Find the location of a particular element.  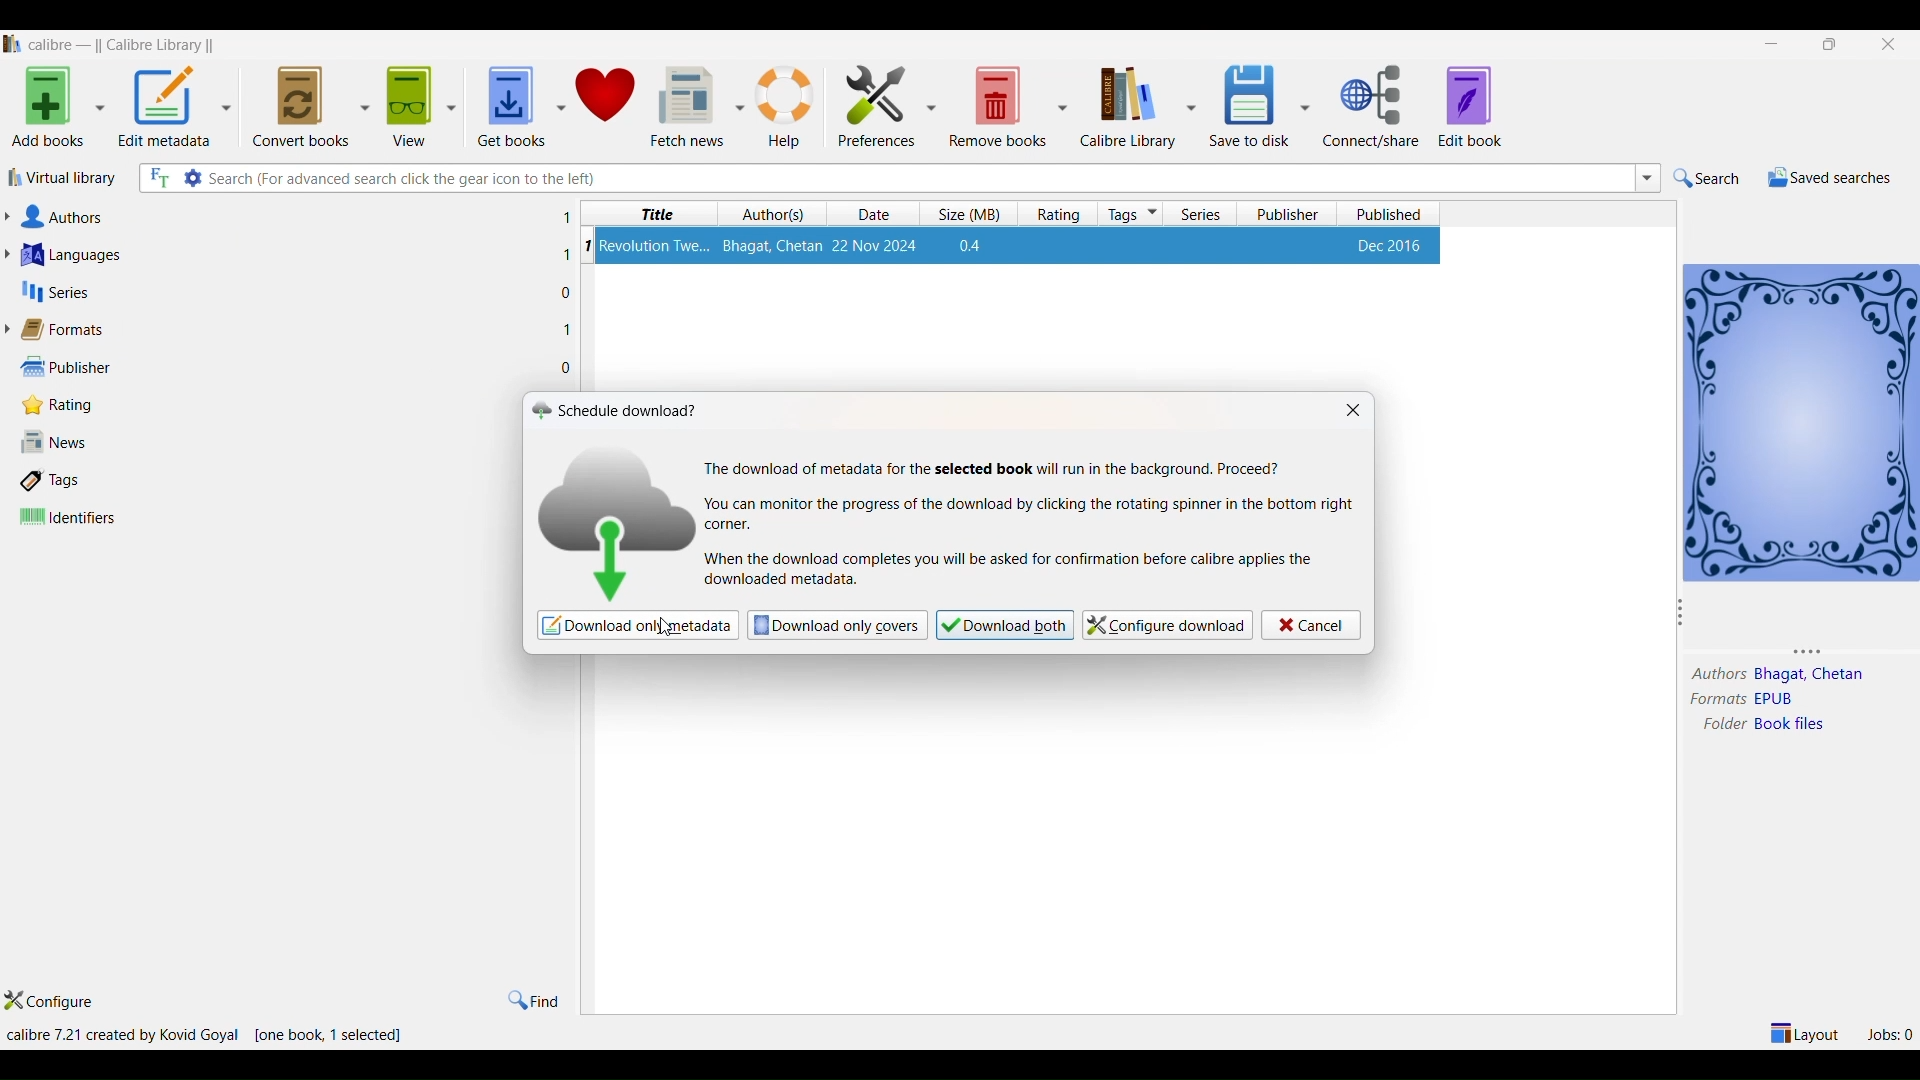

publisher is located at coordinates (1294, 214).